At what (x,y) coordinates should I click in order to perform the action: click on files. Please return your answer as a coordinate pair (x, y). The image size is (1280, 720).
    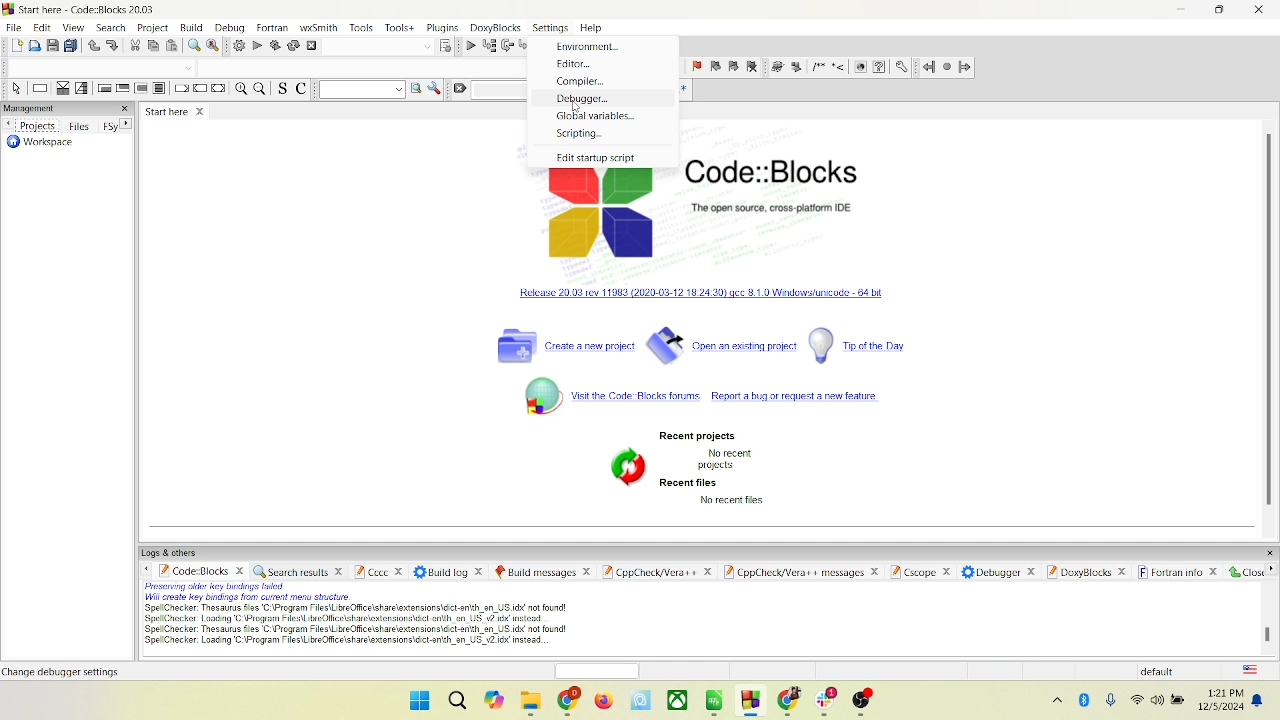
    Looking at the image, I should click on (80, 125).